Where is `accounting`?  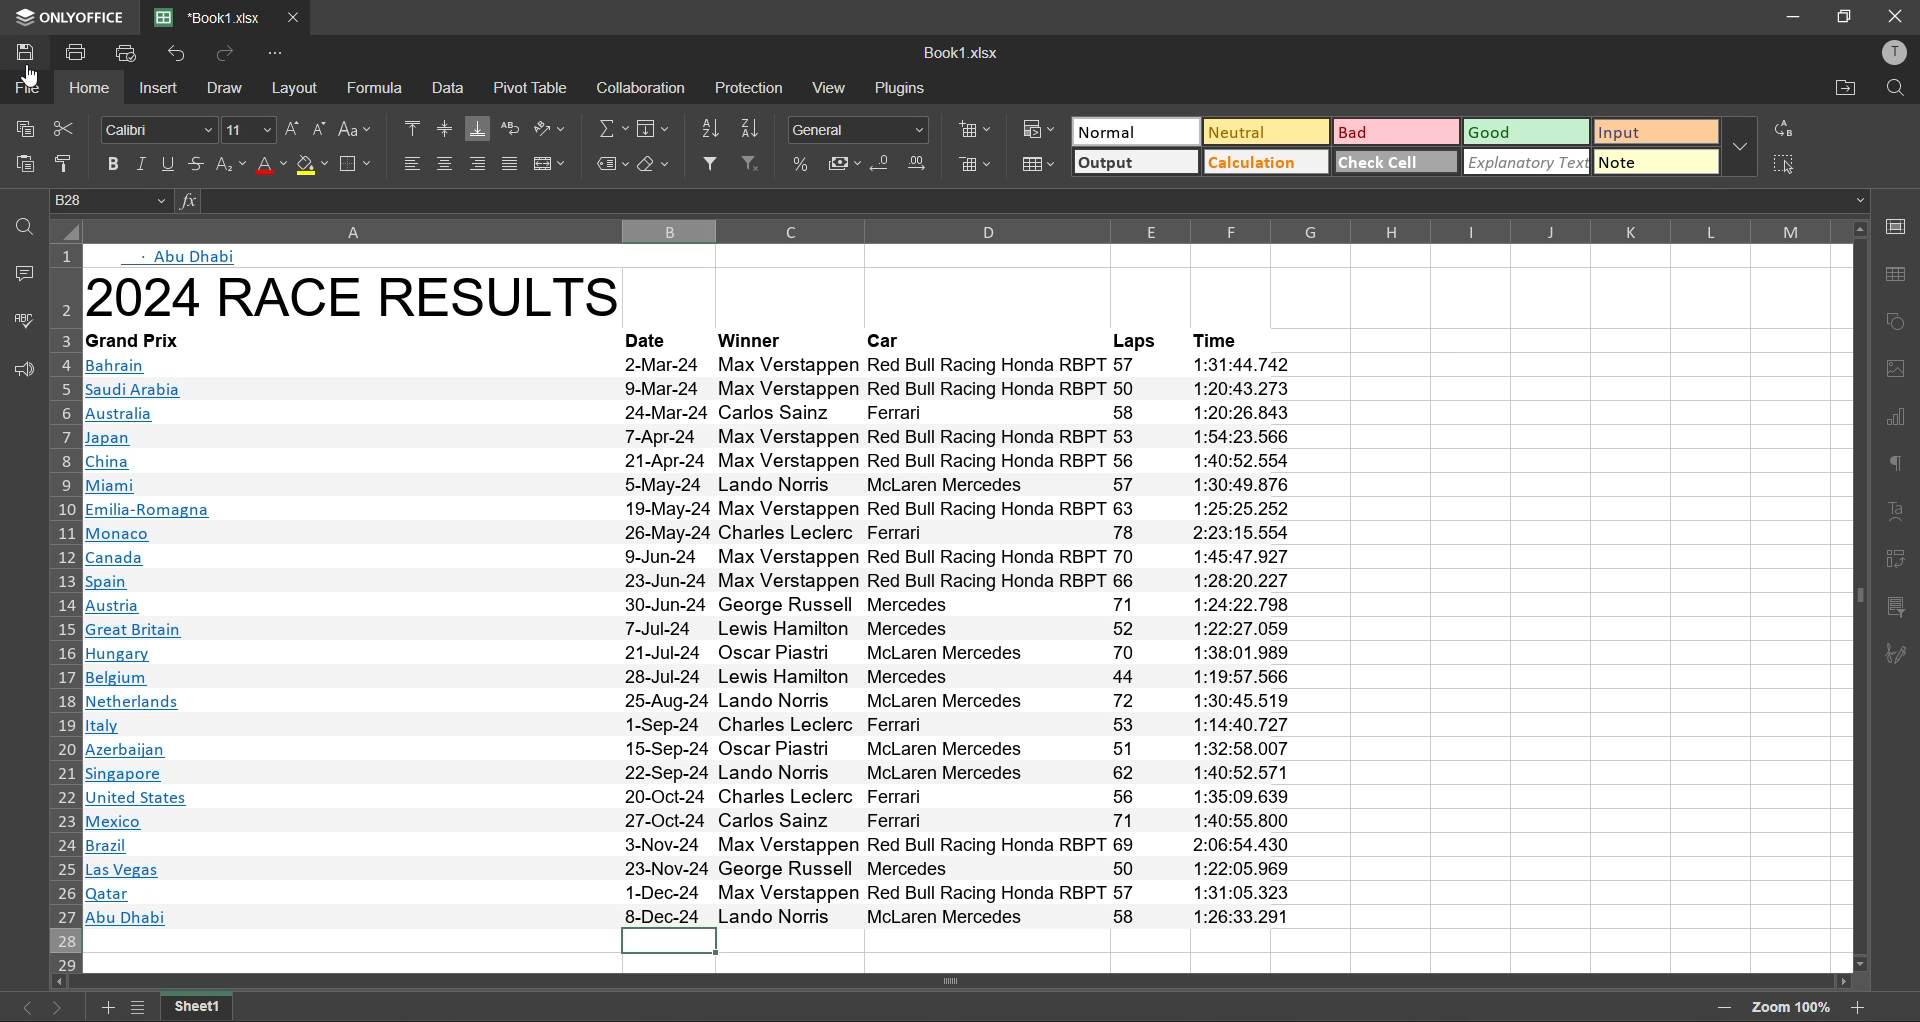
accounting is located at coordinates (844, 164).